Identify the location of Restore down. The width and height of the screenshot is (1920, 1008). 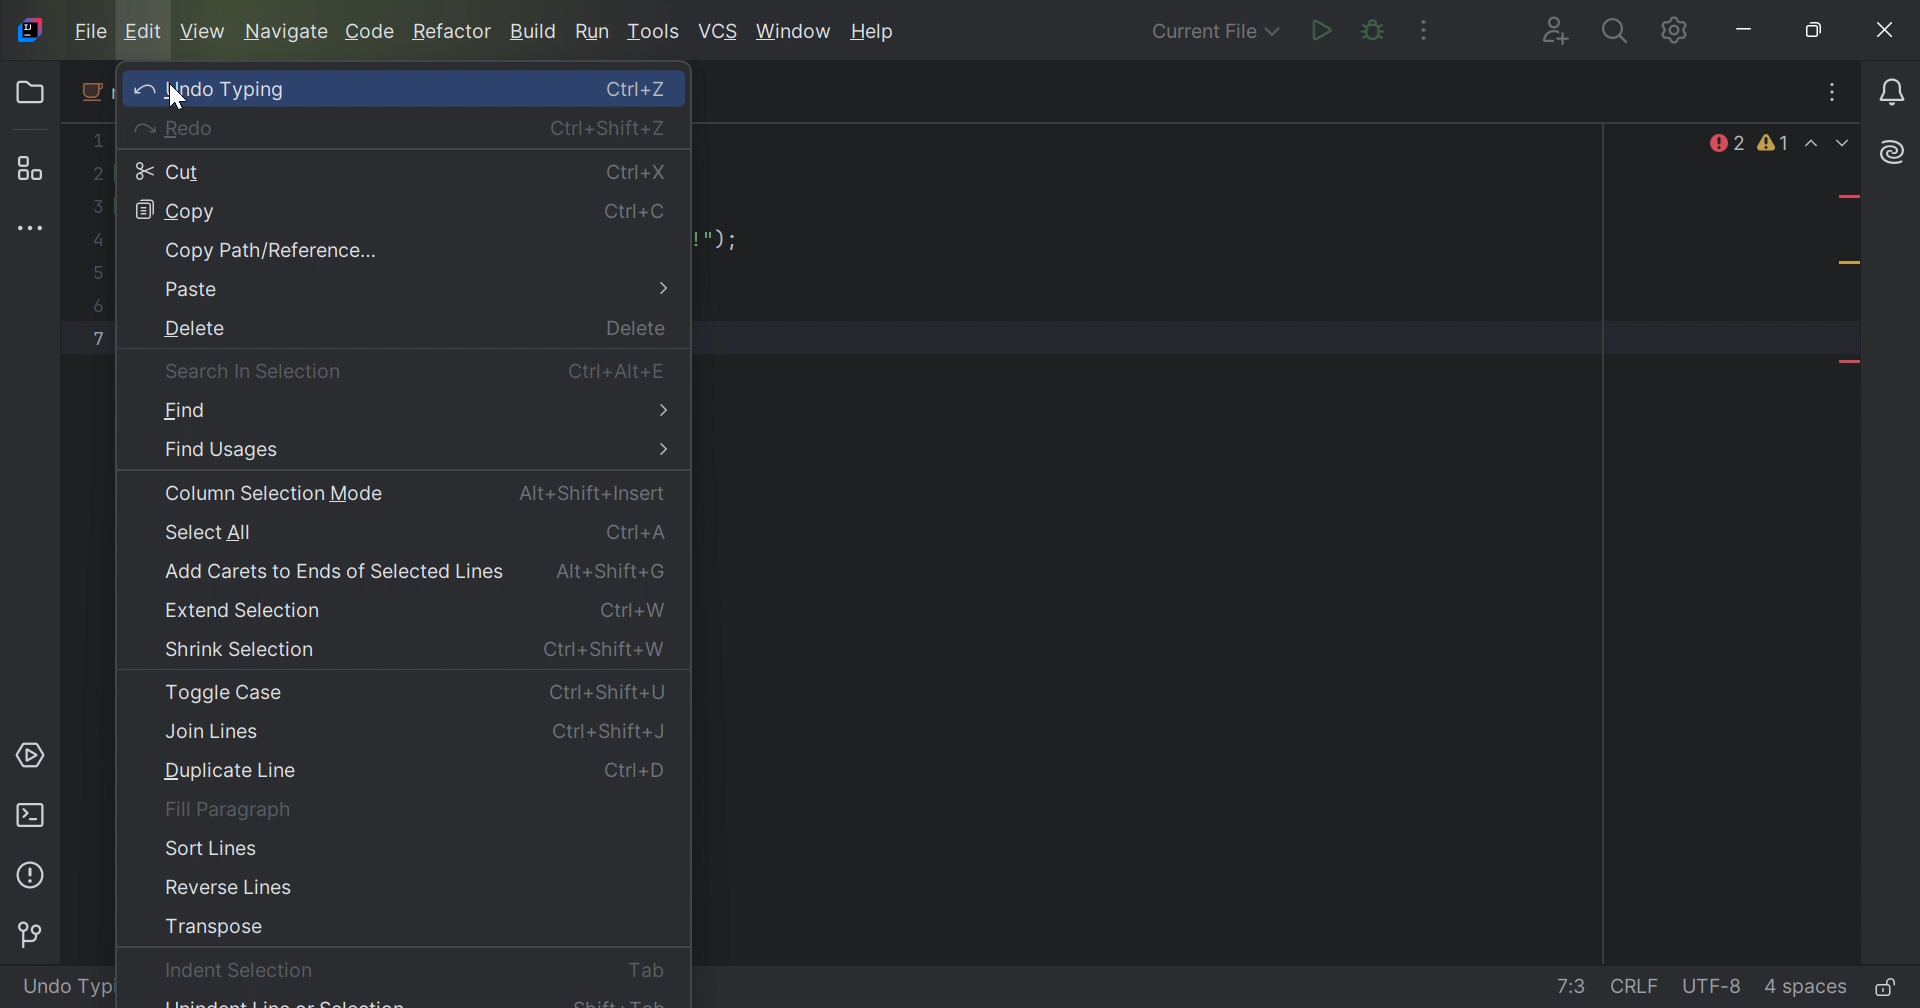
(1816, 31).